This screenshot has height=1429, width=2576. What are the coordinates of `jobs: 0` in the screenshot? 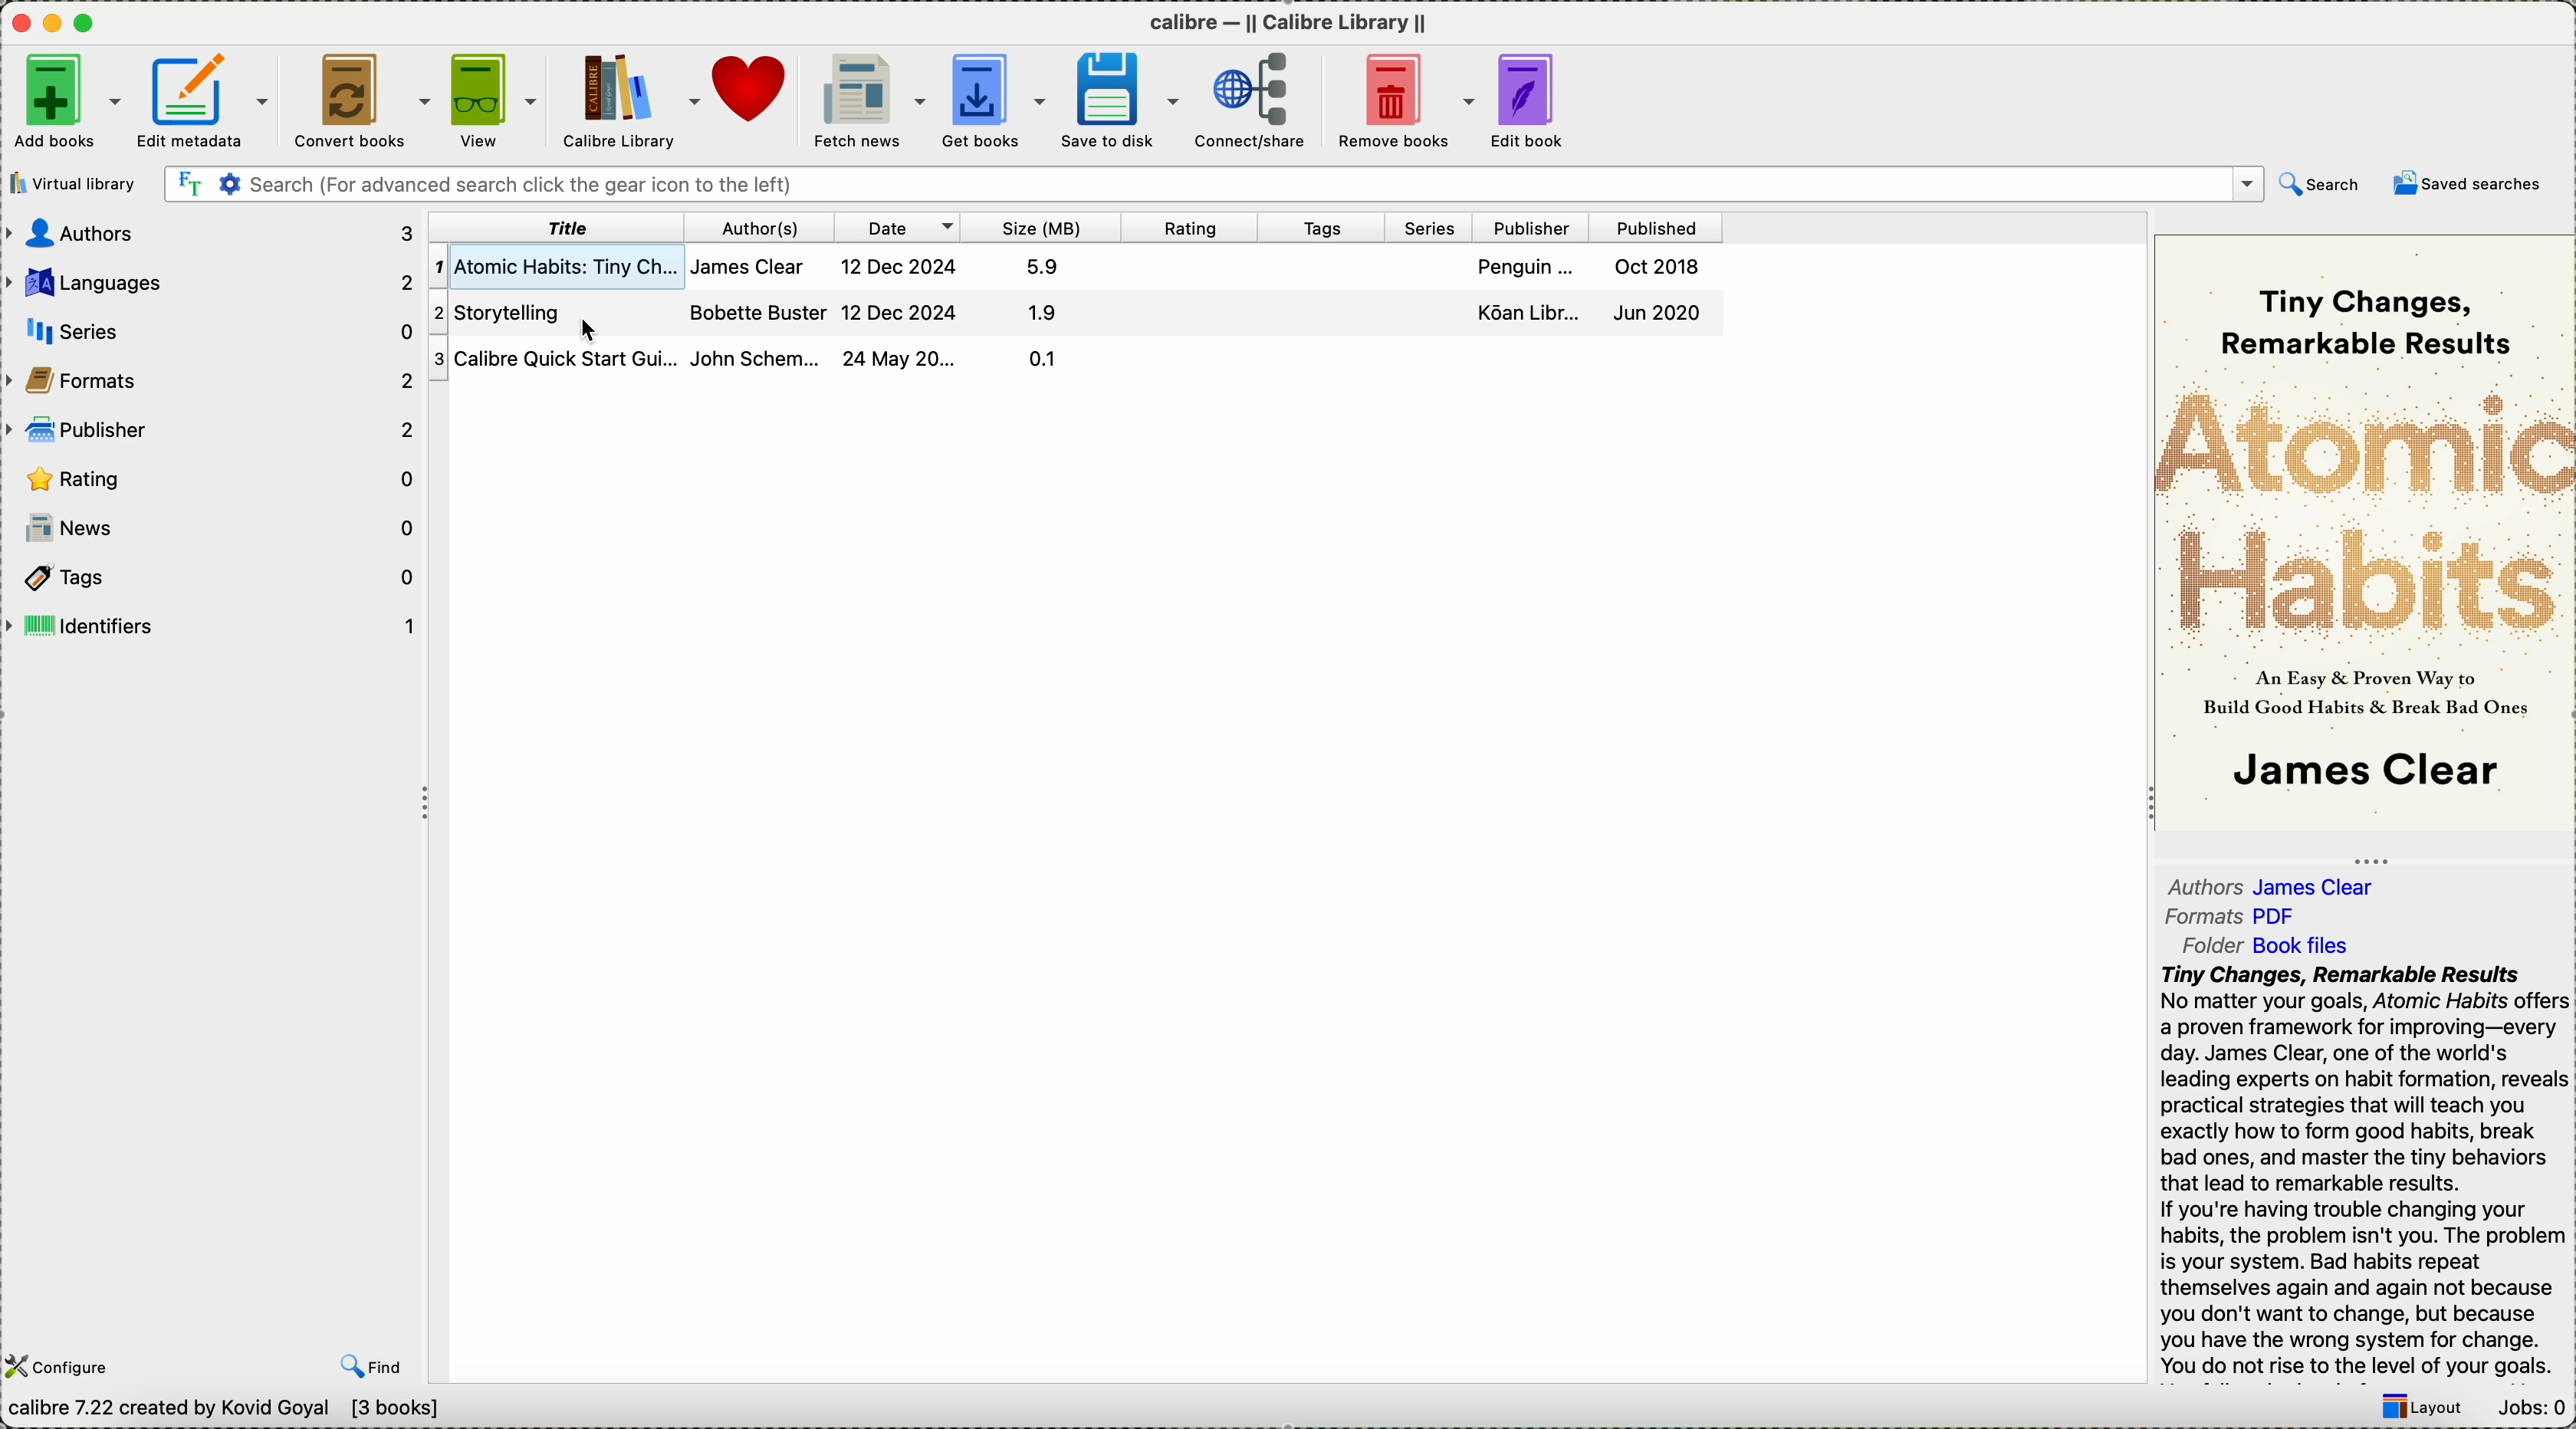 It's located at (2528, 1407).